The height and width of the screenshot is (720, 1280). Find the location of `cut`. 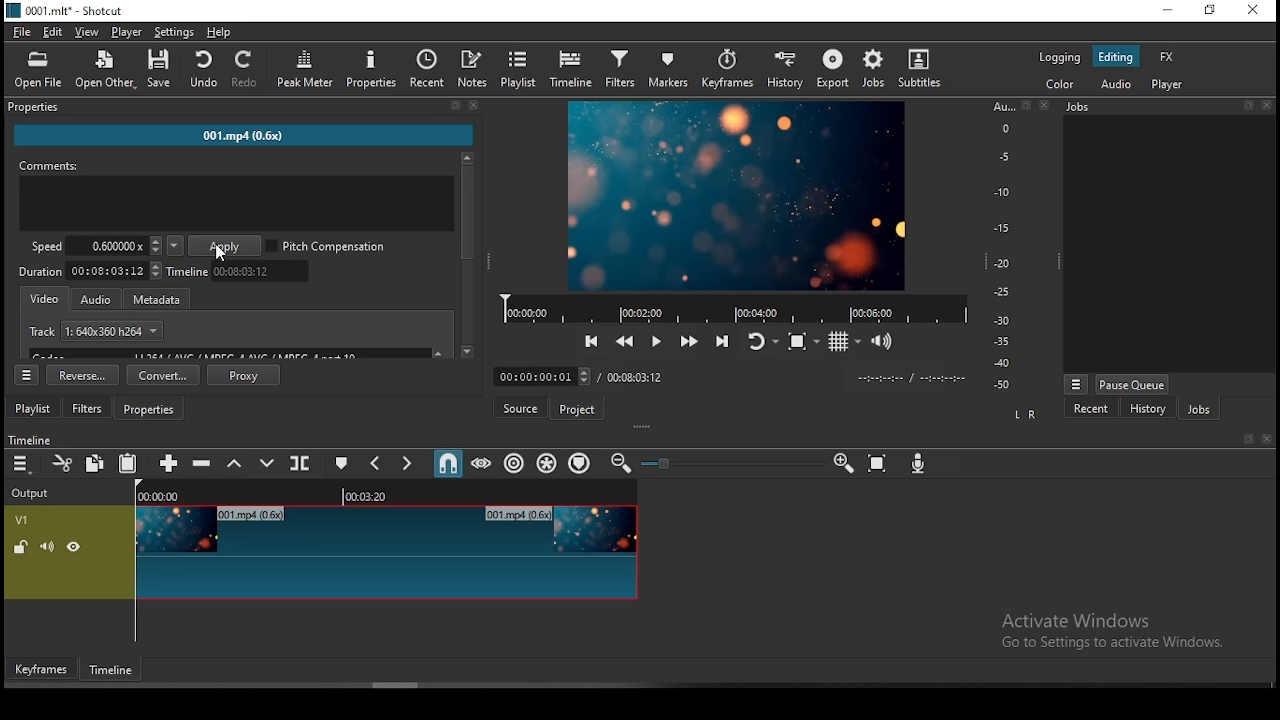

cut is located at coordinates (59, 463).